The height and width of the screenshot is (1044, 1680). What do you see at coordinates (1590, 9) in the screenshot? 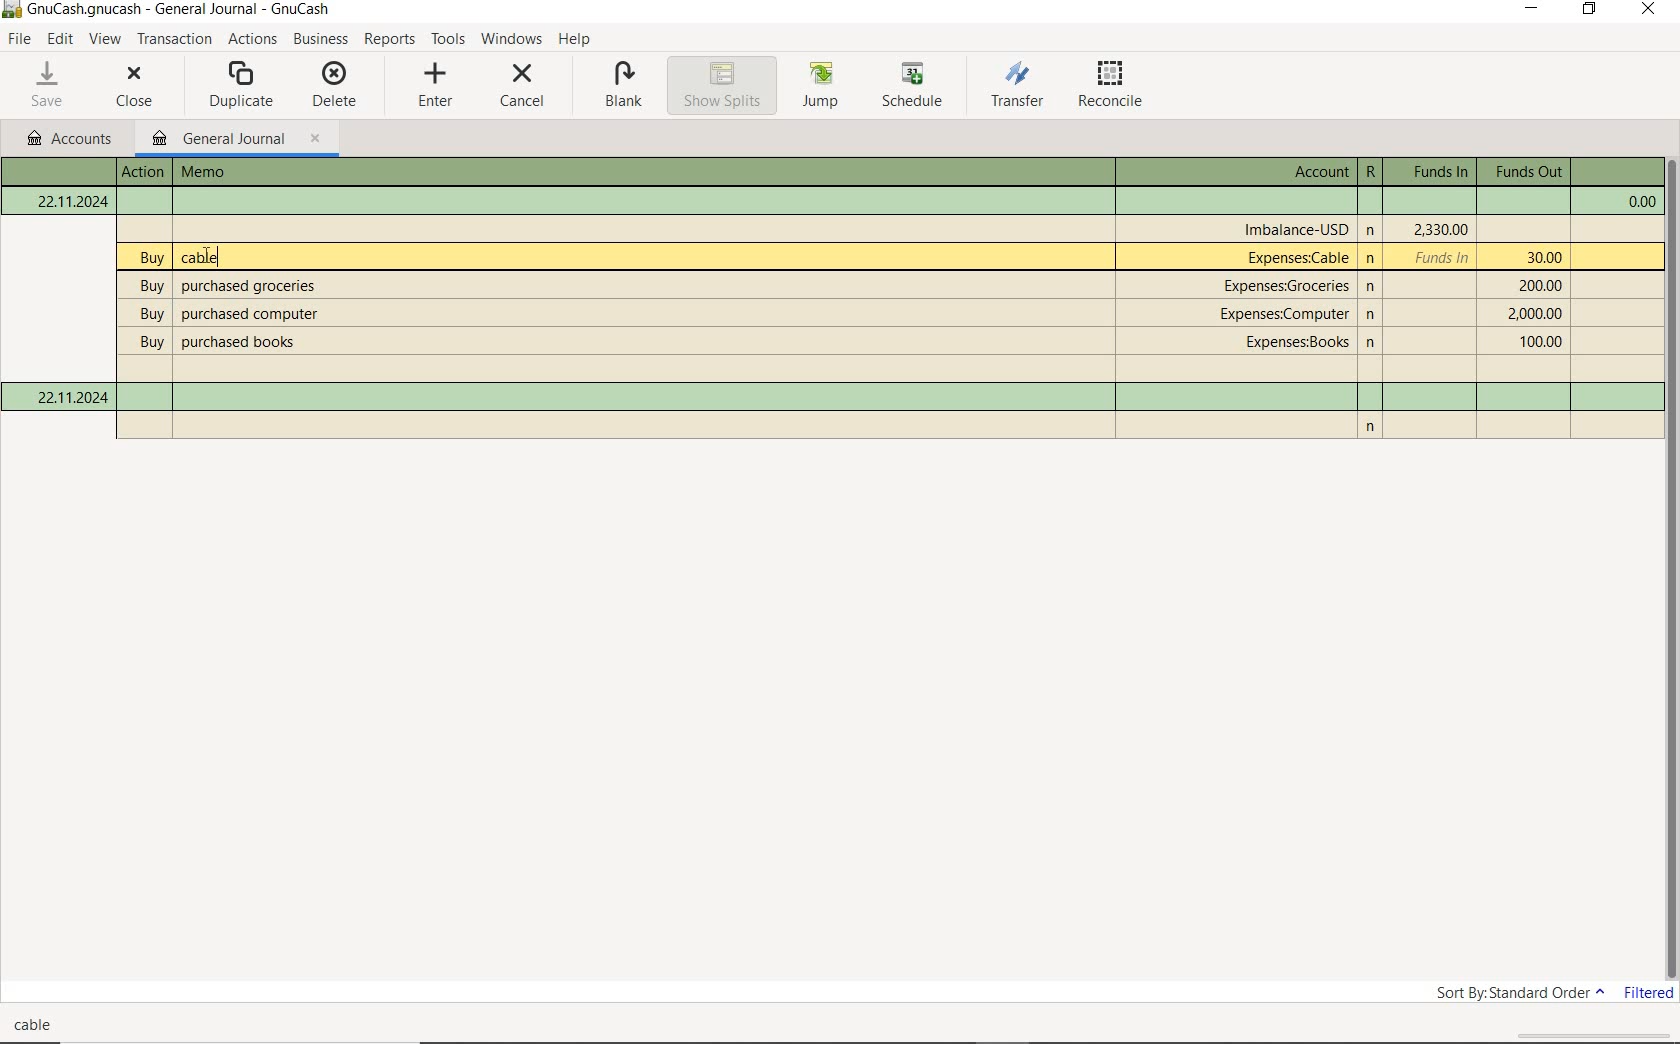
I see `RESTORE DOWN` at bounding box center [1590, 9].